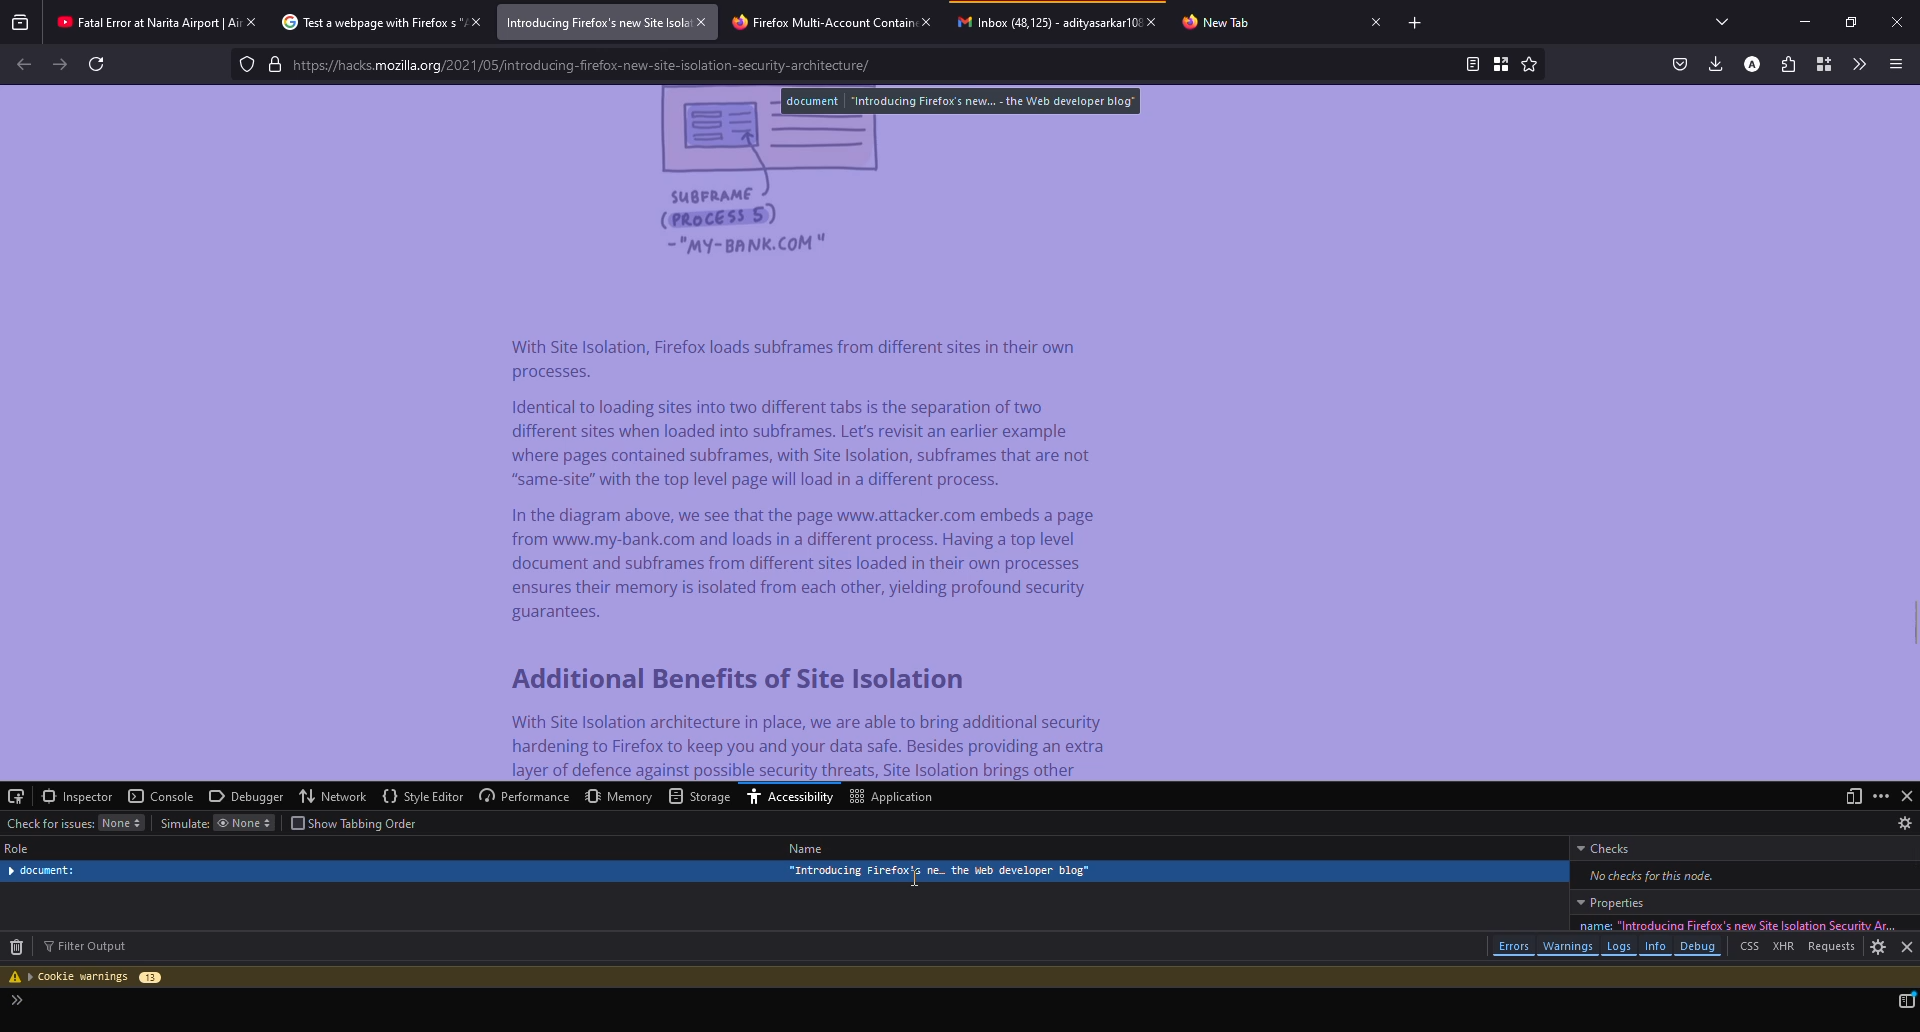  I want to click on info, so click(1657, 946).